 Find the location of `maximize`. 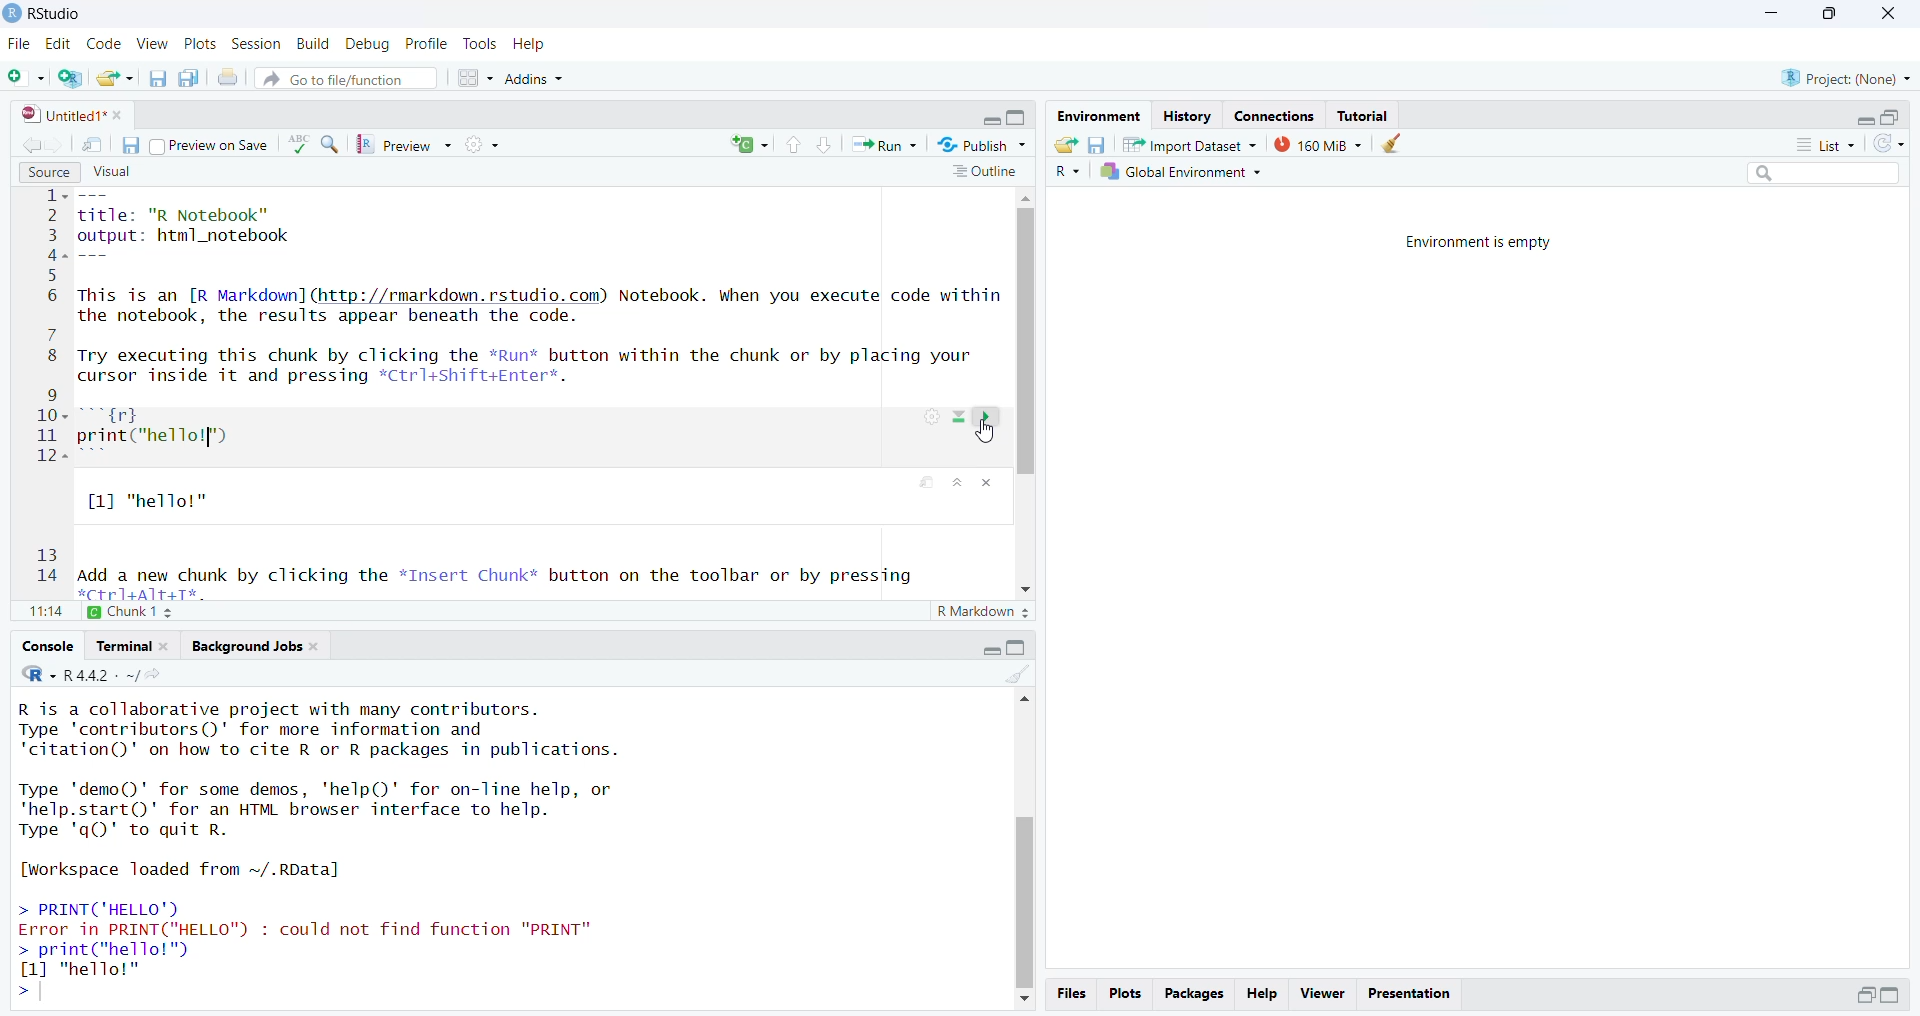

maximize is located at coordinates (1827, 15).